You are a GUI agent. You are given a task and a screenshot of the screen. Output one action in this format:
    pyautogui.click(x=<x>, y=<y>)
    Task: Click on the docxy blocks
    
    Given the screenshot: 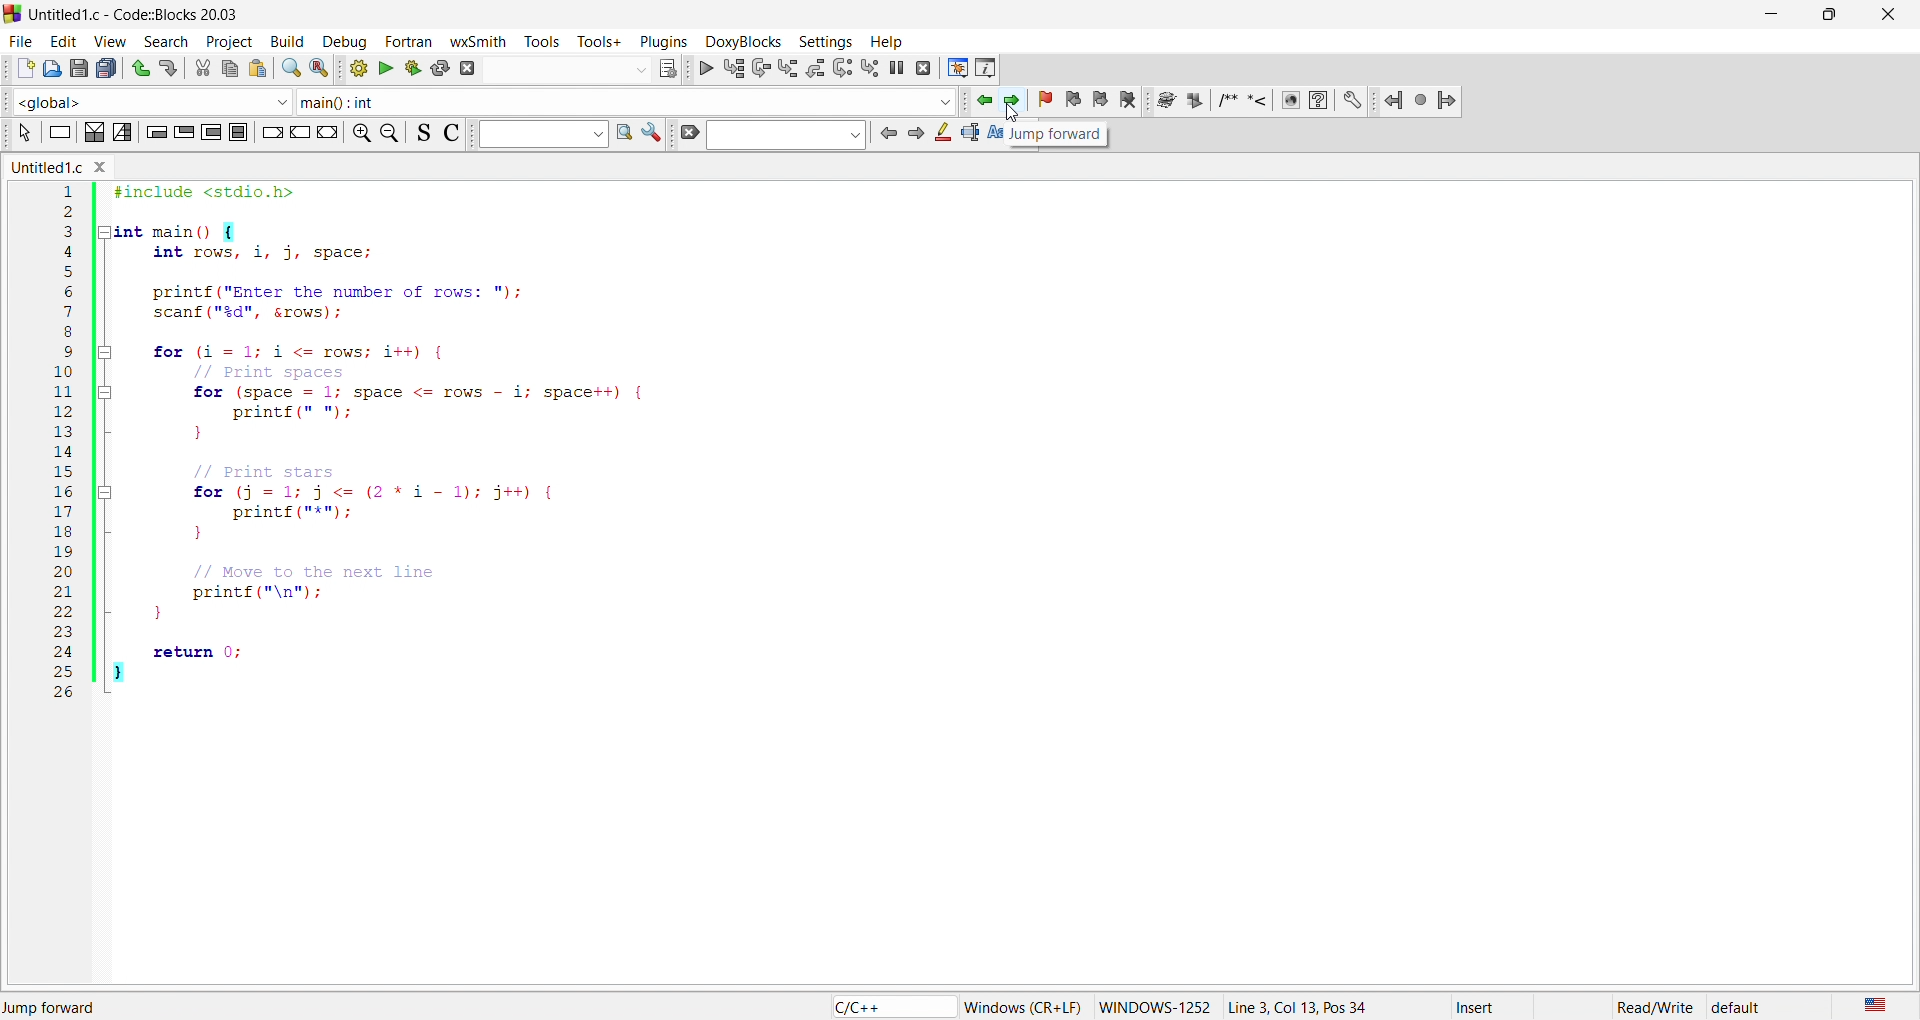 What is the action you would take?
    pyautogui.click(x=1248, y=97)
    